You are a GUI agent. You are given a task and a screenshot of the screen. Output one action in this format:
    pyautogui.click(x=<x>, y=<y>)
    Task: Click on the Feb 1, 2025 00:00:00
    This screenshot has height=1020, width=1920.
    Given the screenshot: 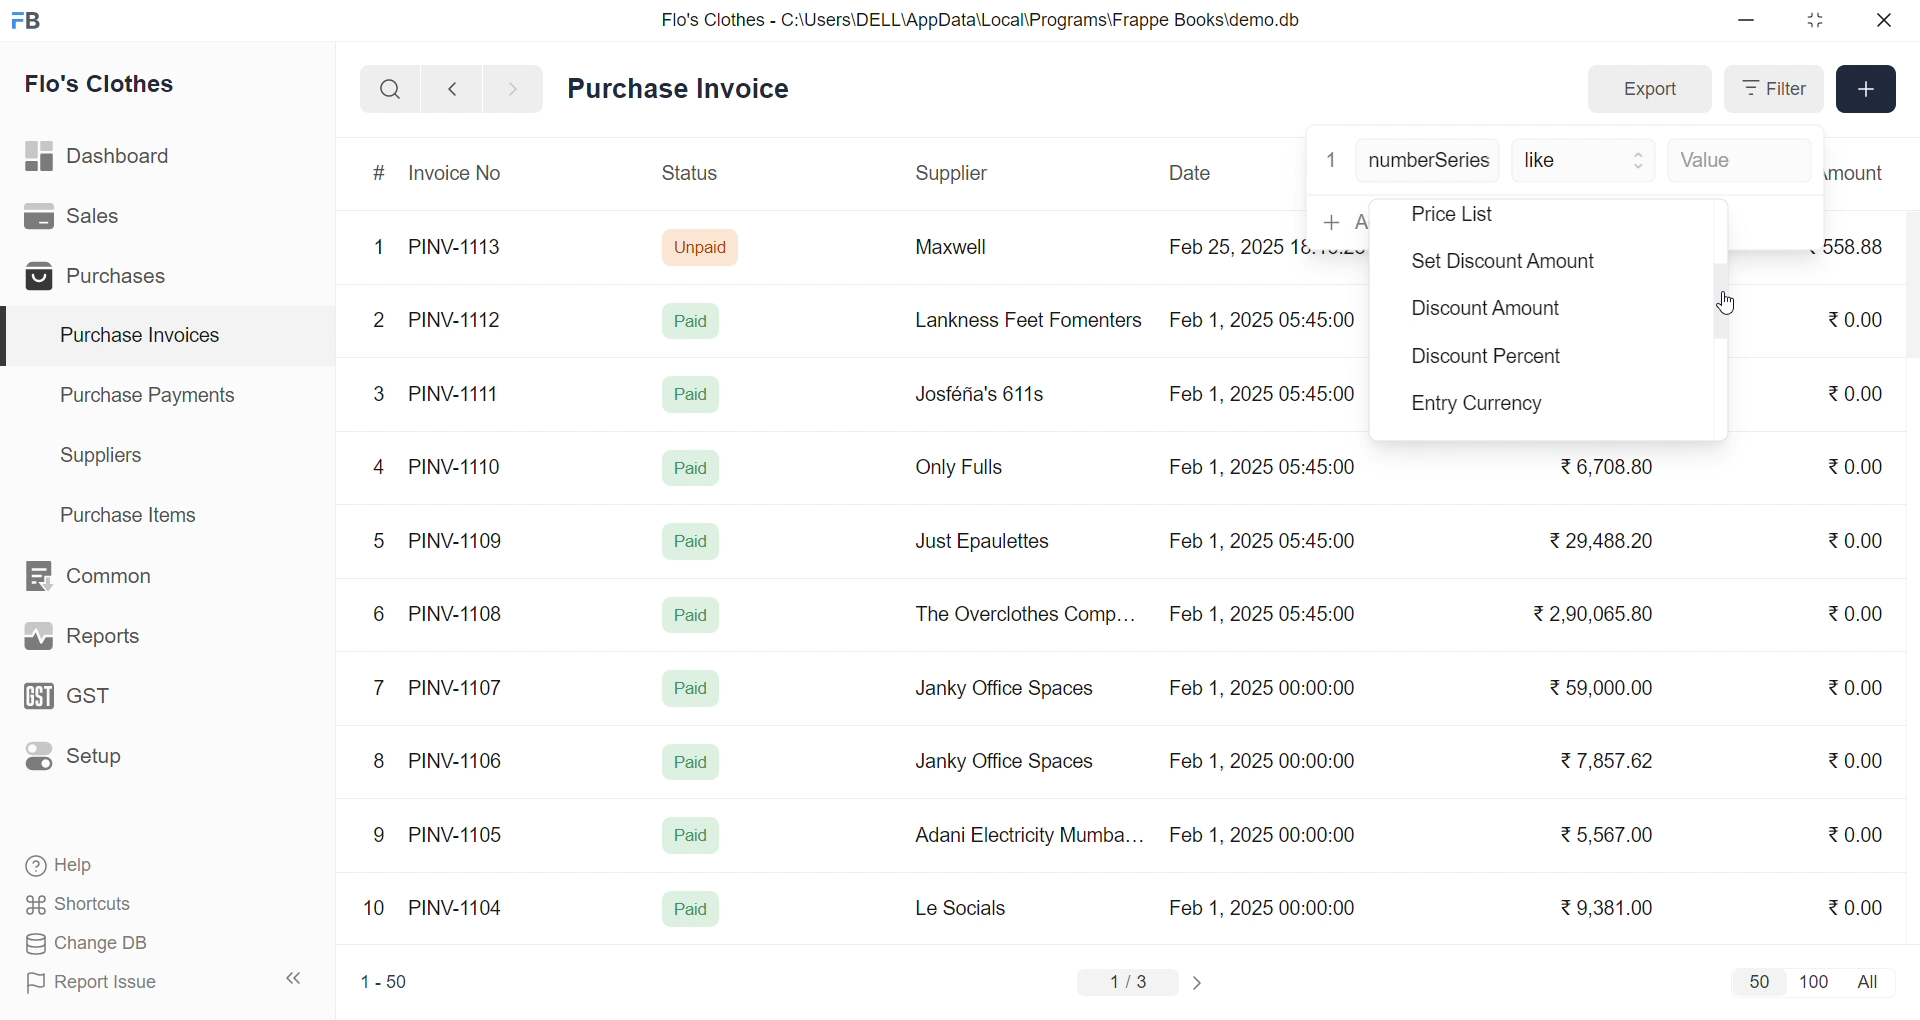 What is the action you would take?
    pyautogui.click(x=1262, y=835)
    